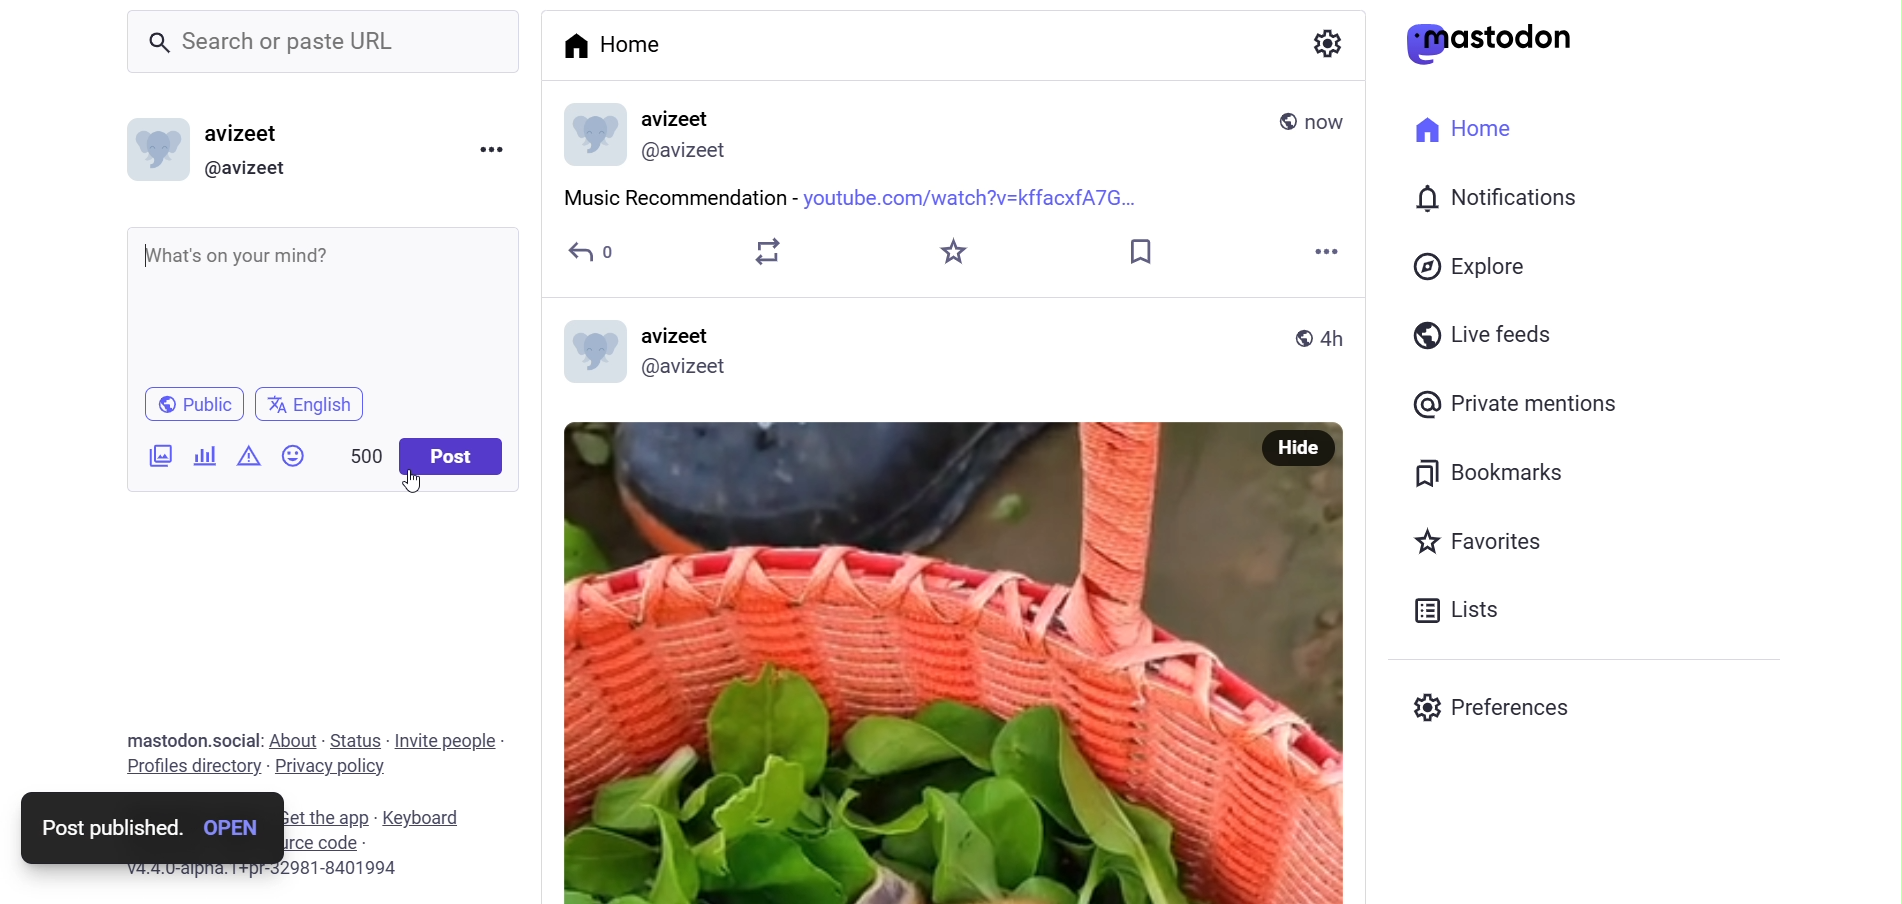 Image resolution: width=1902 pixels, height=904 pixels. I want to click on invite people, so click(452, 738).